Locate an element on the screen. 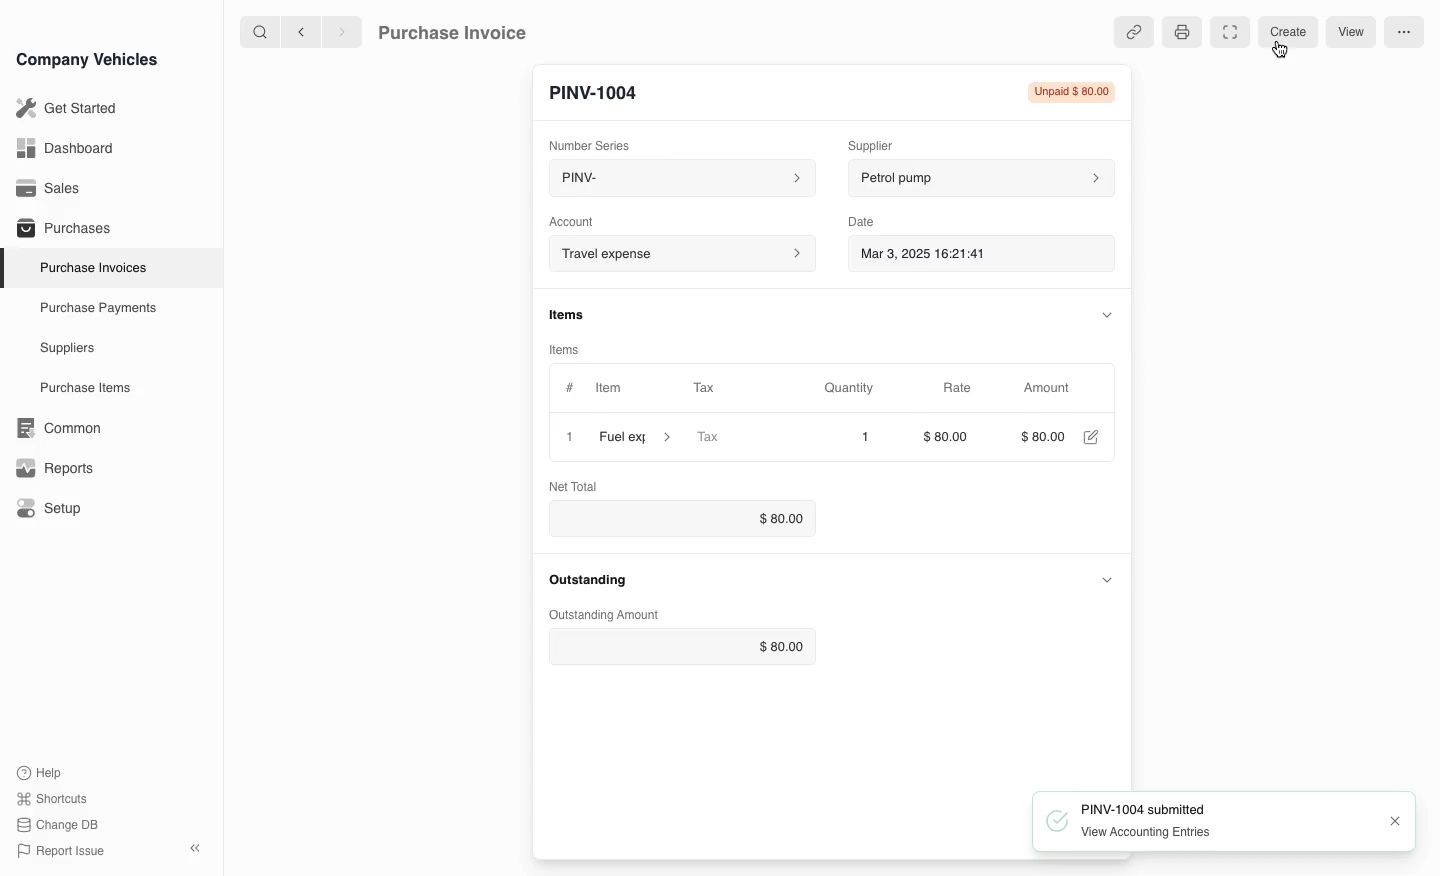  item   is located at coordinates (635, 440).